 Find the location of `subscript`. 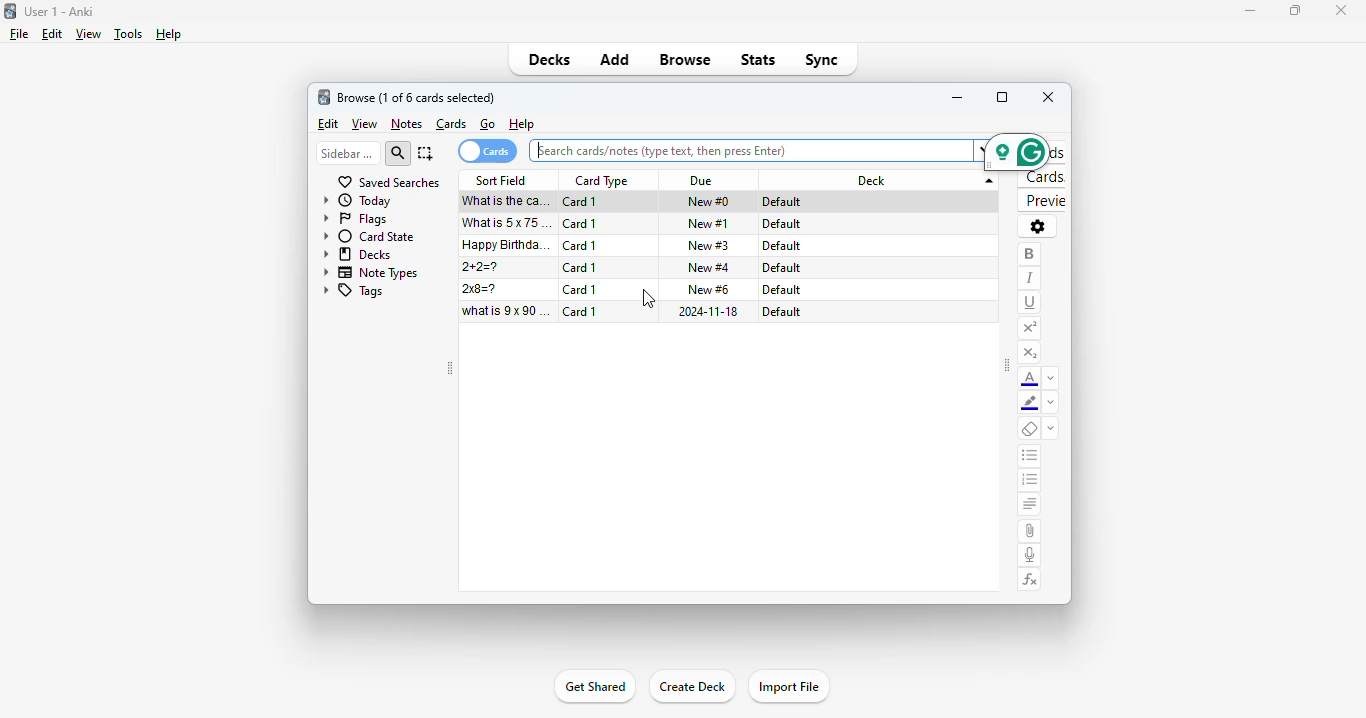

subscript is located at coordinates (1029, 353).